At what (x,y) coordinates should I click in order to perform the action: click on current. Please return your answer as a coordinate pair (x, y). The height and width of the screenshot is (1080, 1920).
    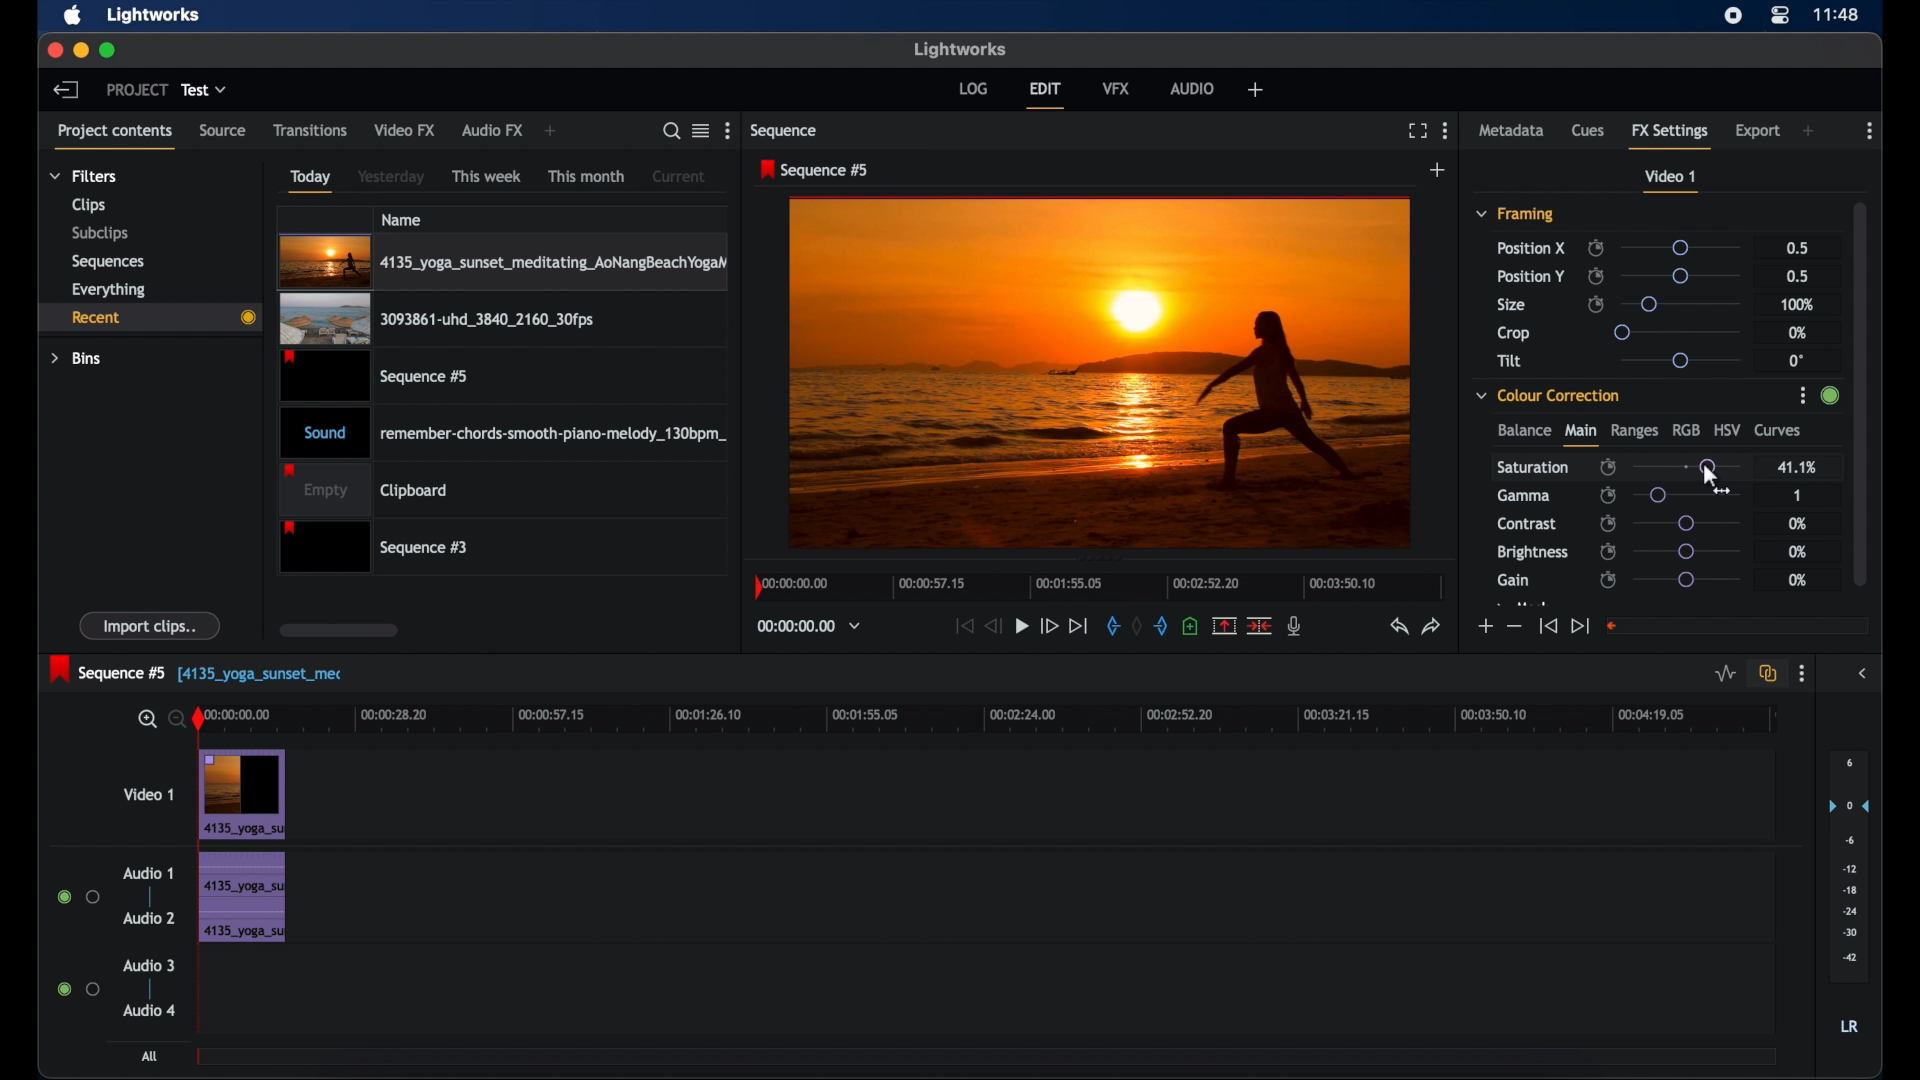
    Looking at the image, I should click on (679, 175).